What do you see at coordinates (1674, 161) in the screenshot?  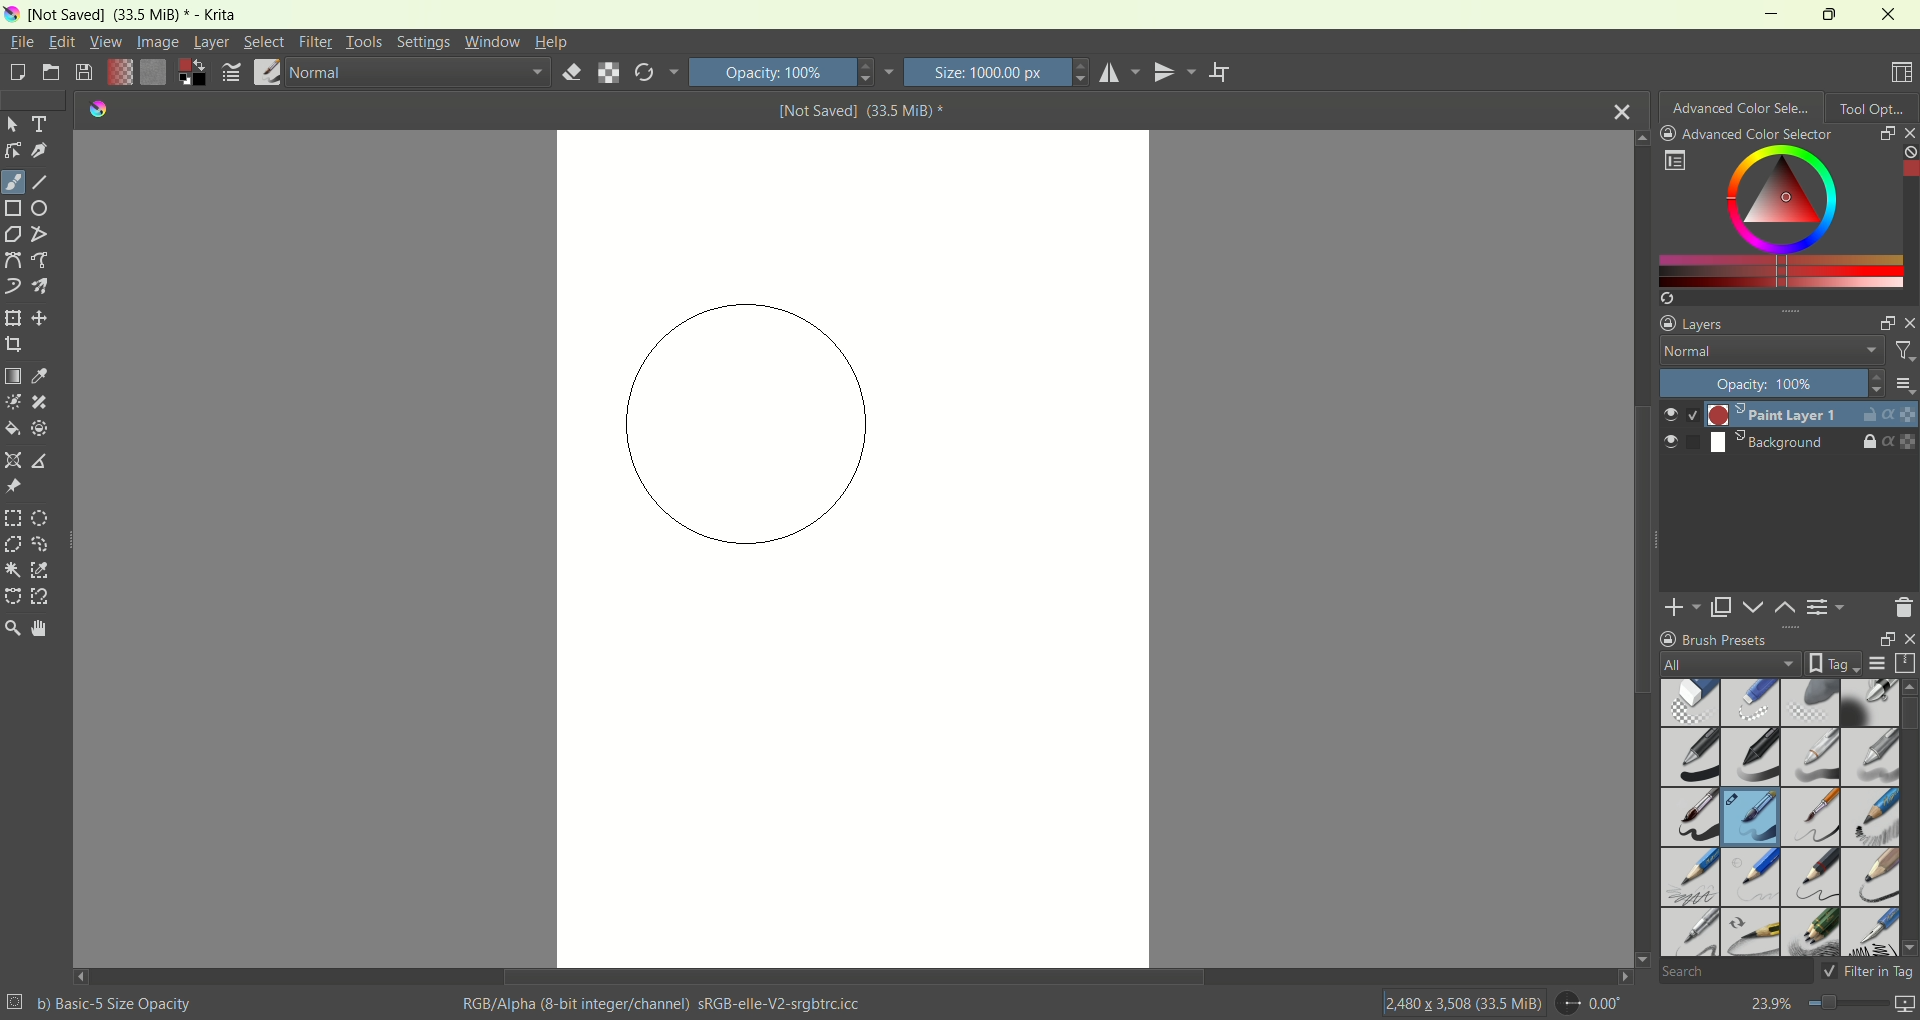 I see `options` at bounding box center [1674, 161].